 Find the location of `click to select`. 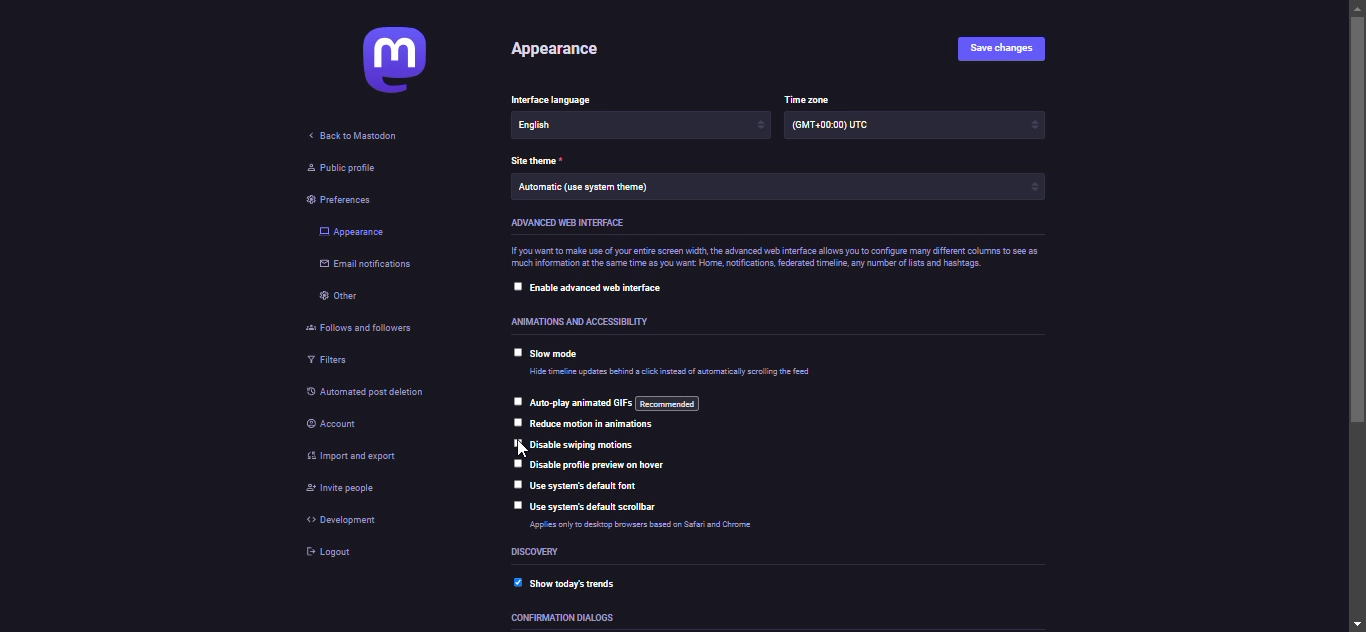

click to select is located at coordinates (517, 286).